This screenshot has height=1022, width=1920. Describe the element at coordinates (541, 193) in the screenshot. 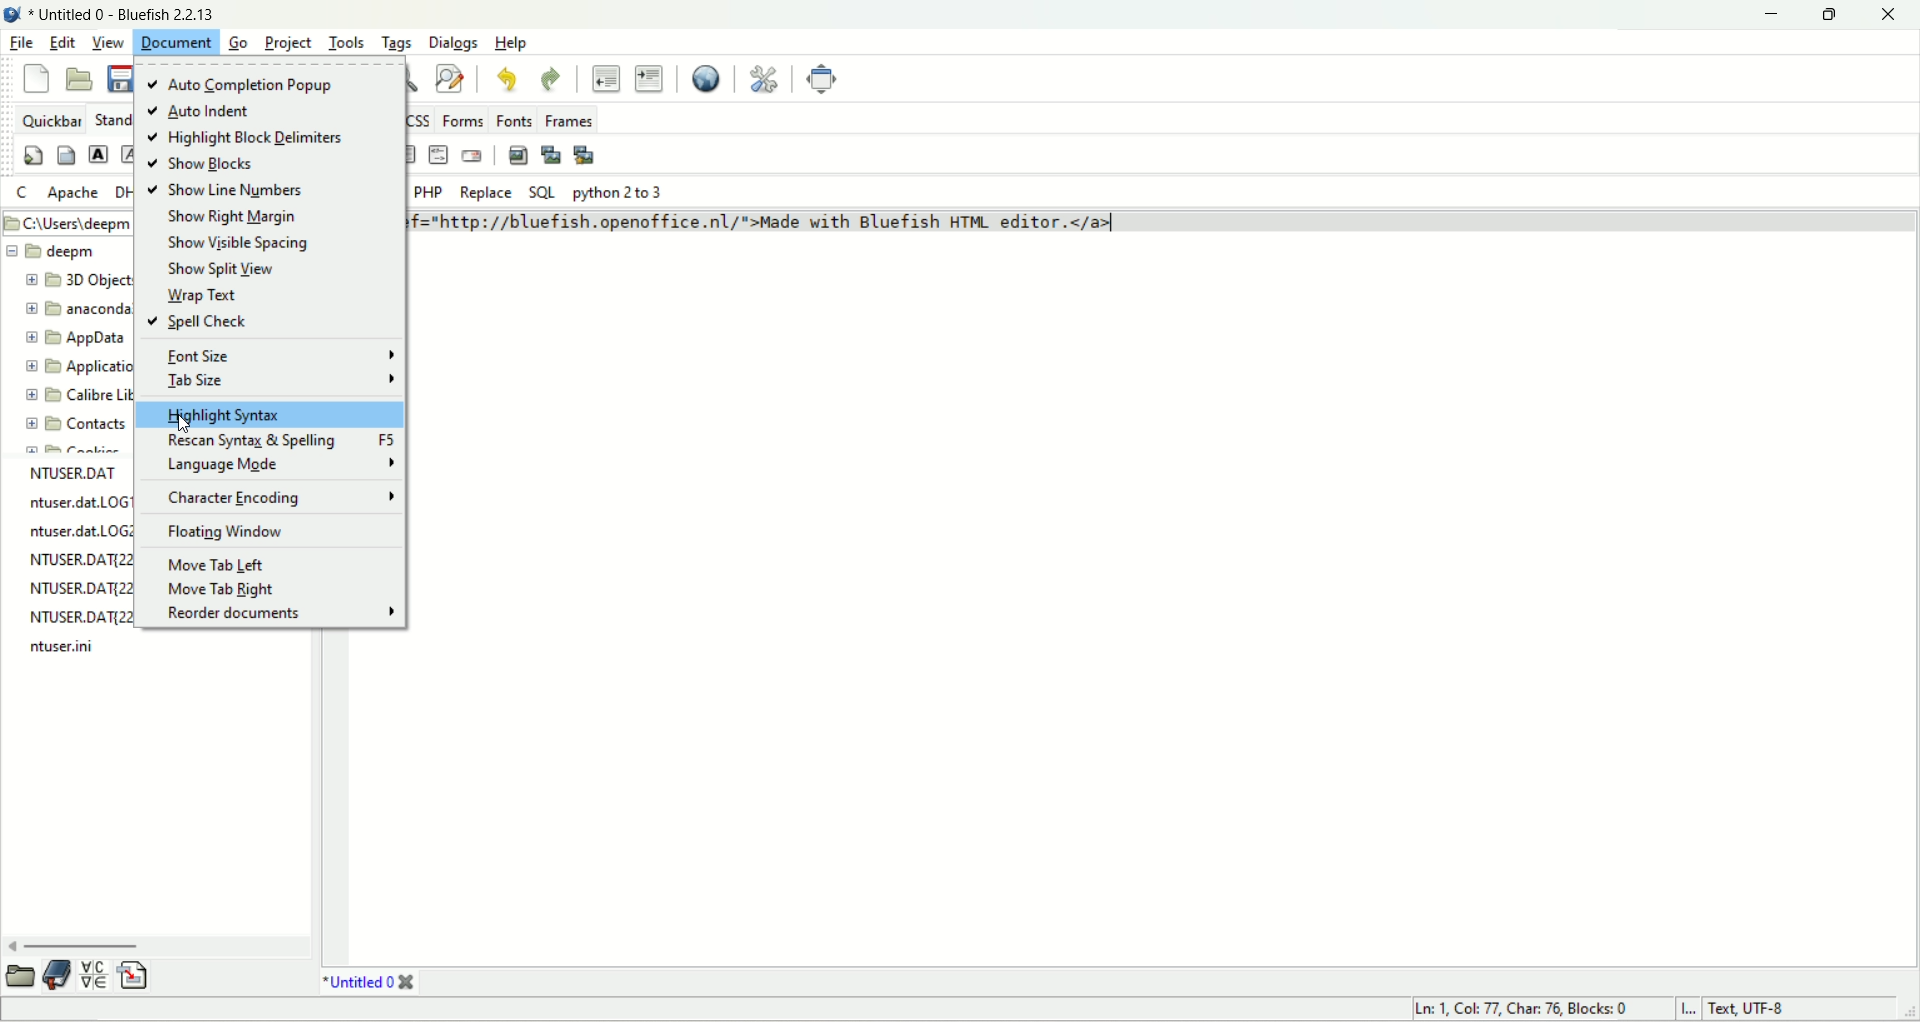

I see `SQL` at that location.